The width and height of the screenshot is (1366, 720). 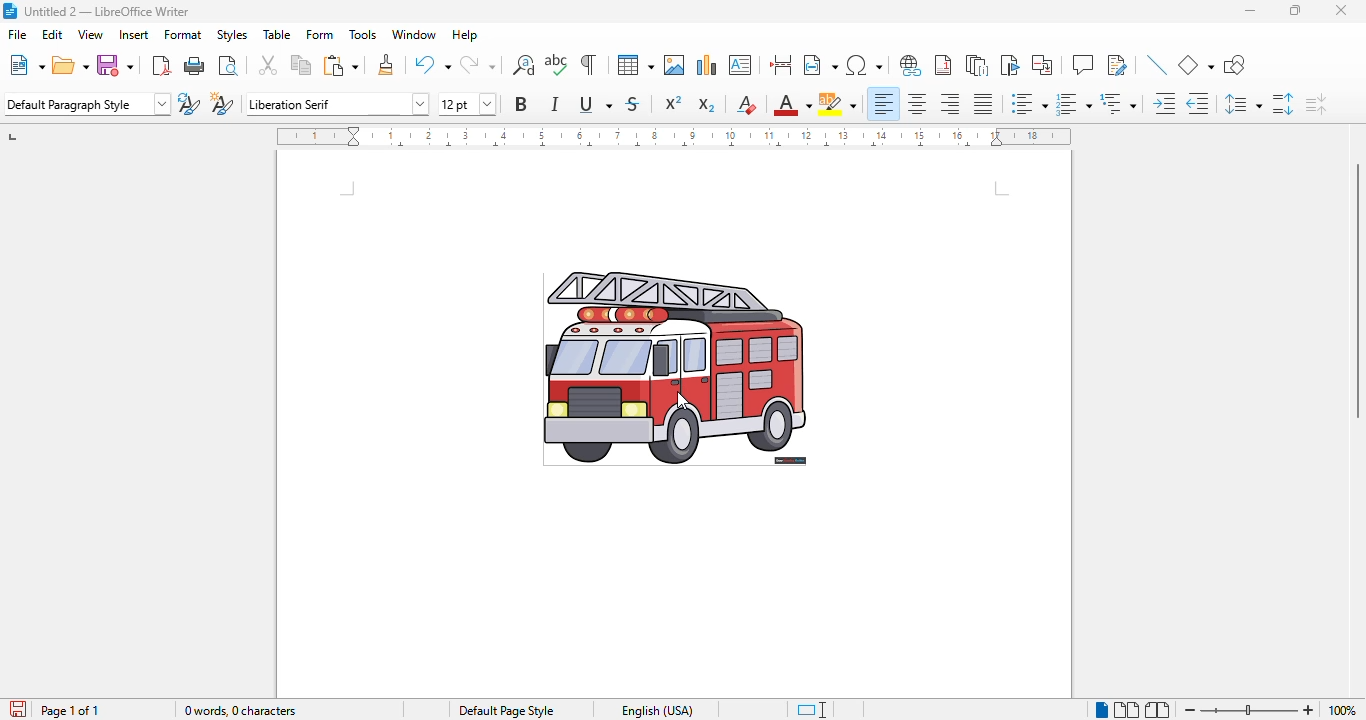 I want to click on image, so click(x=674, y=368).